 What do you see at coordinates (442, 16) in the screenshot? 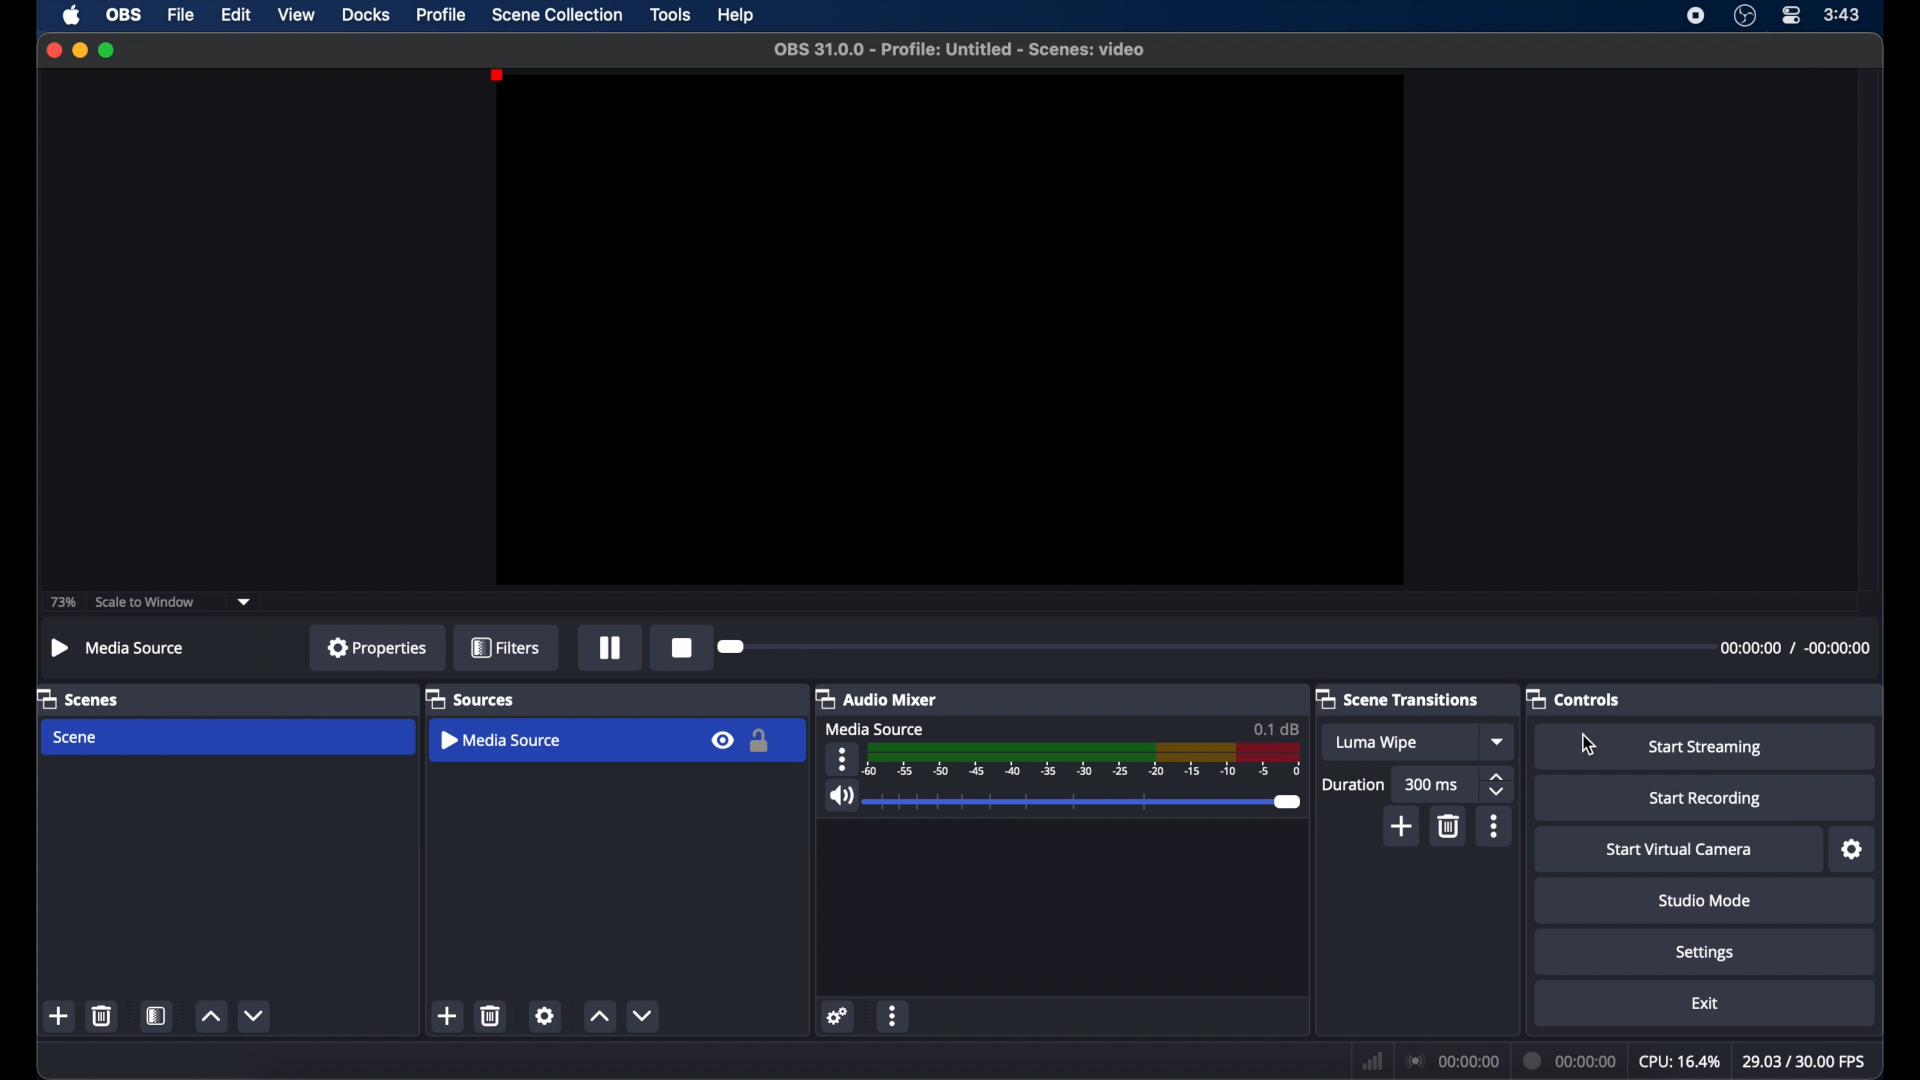
I see `profile` at bounding box center [442, 16].